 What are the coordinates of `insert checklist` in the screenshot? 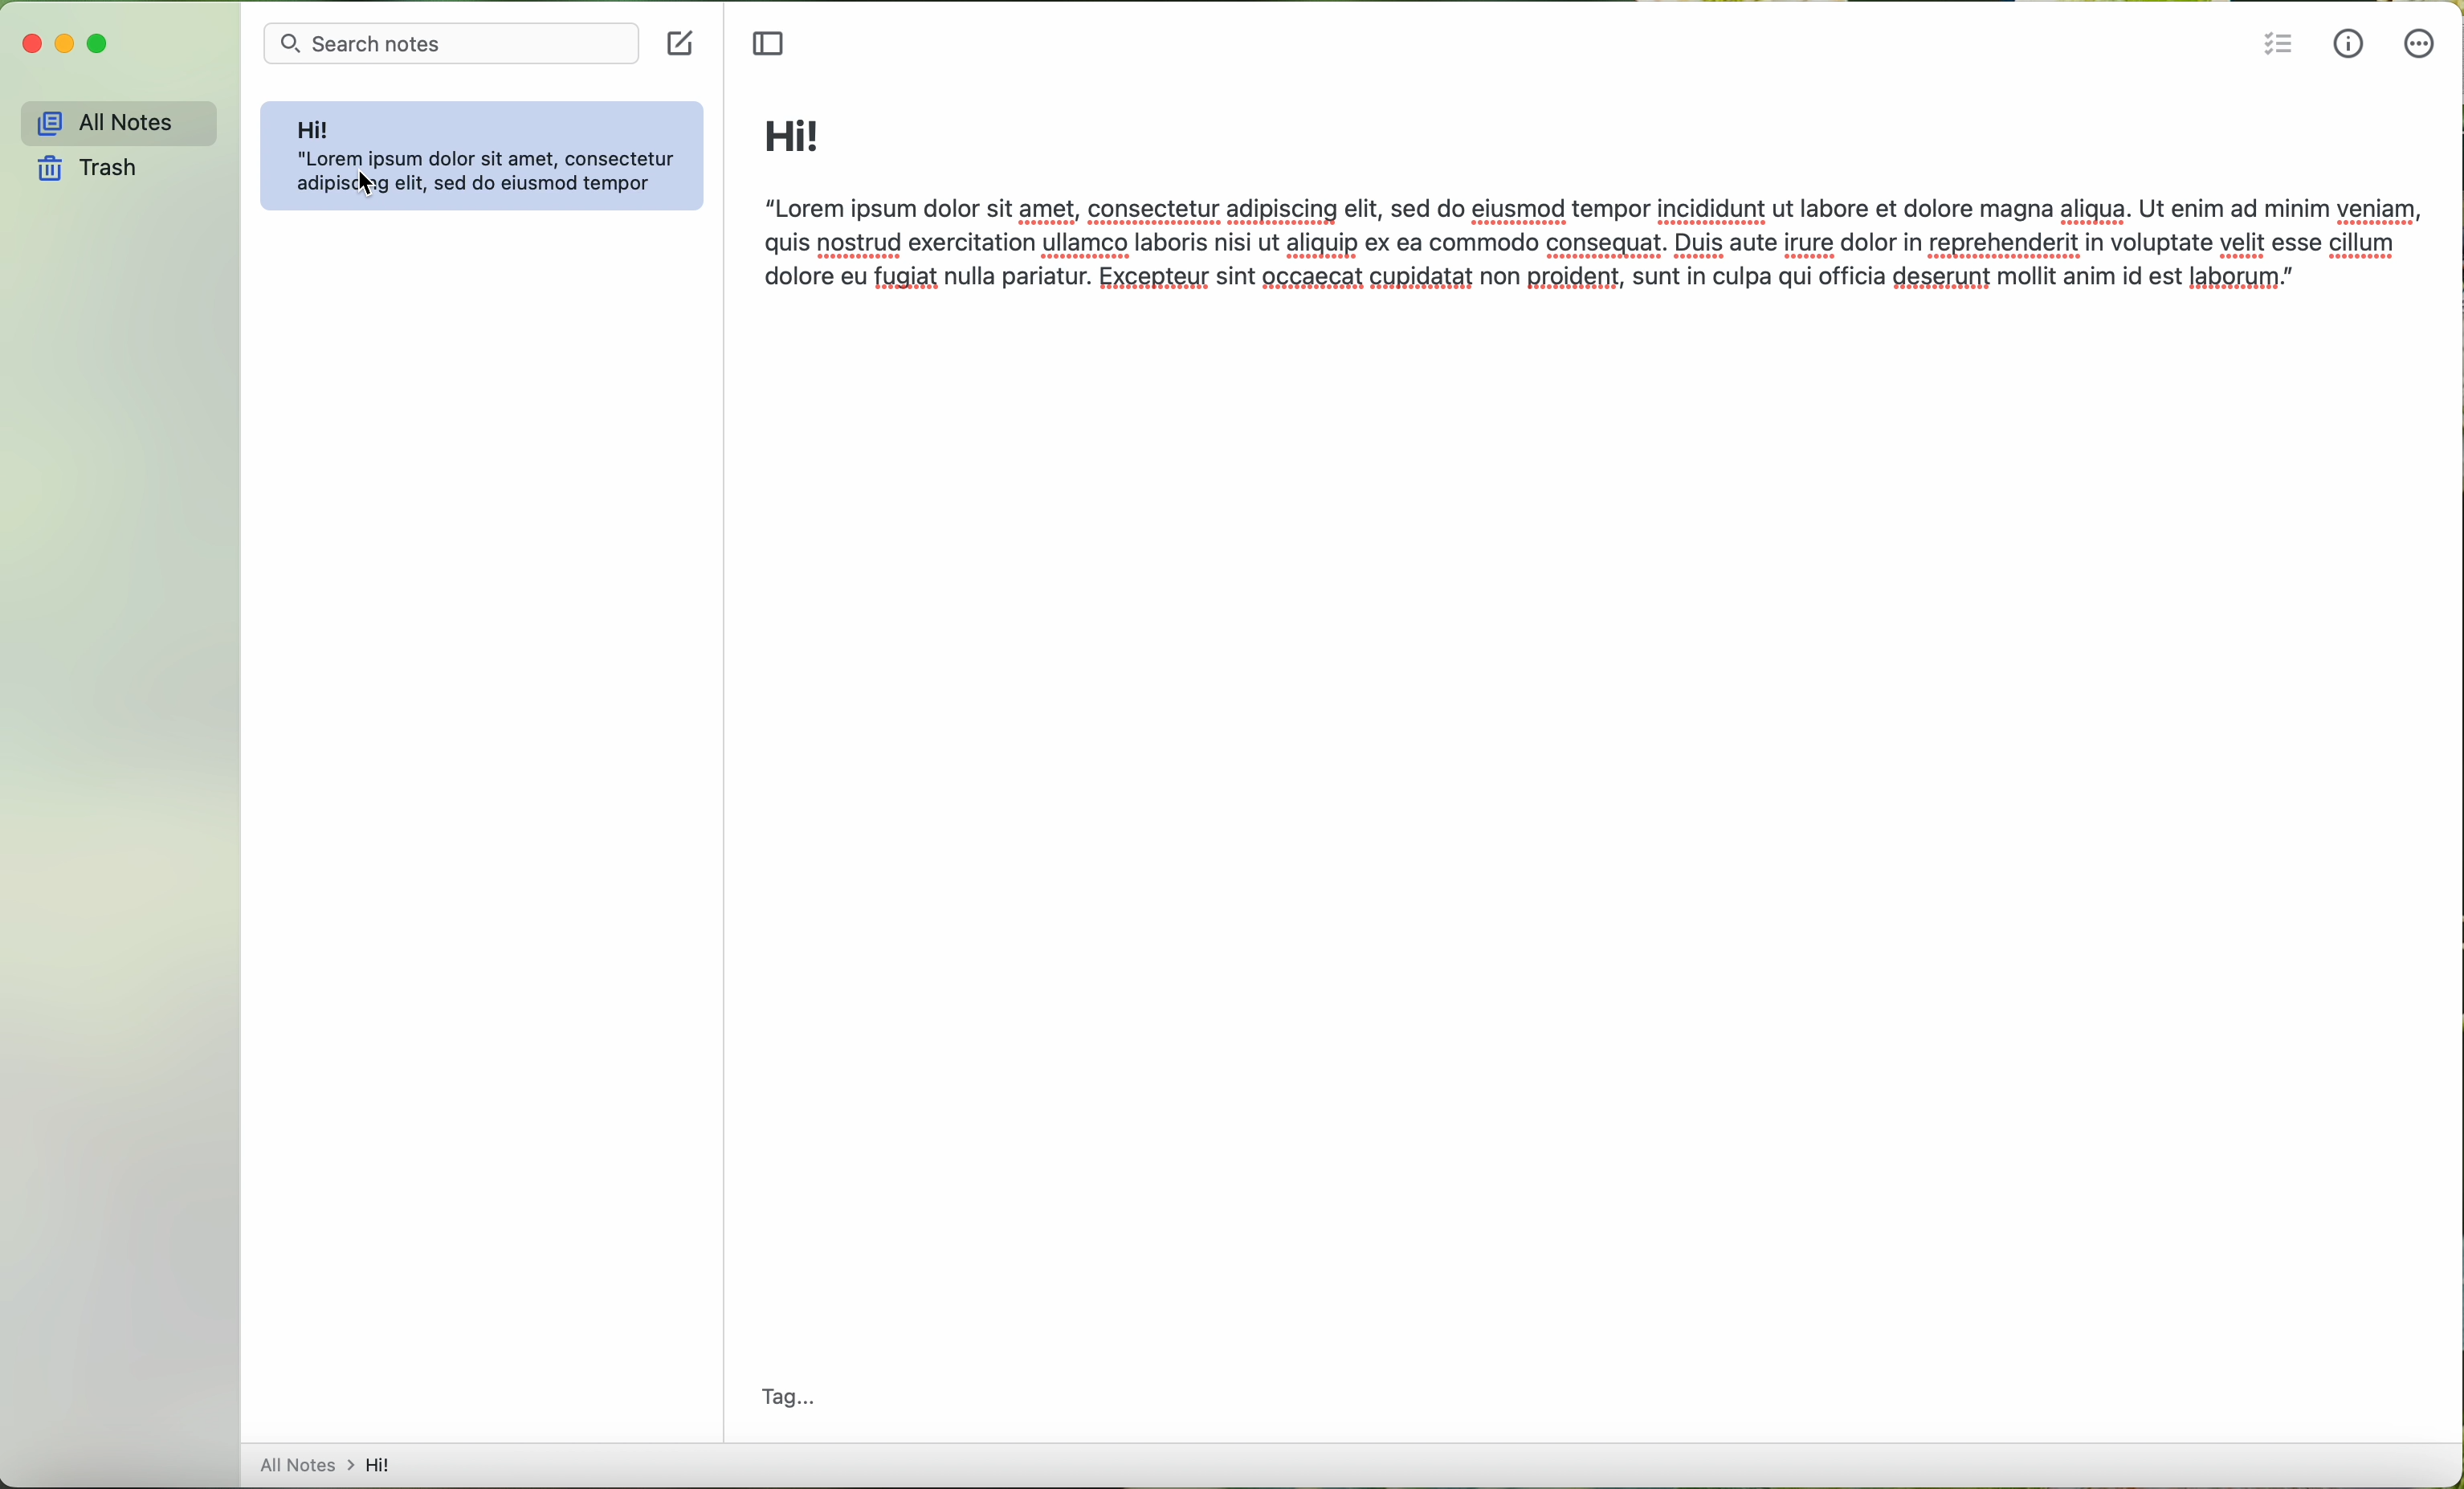 It's located at (2277, 43).